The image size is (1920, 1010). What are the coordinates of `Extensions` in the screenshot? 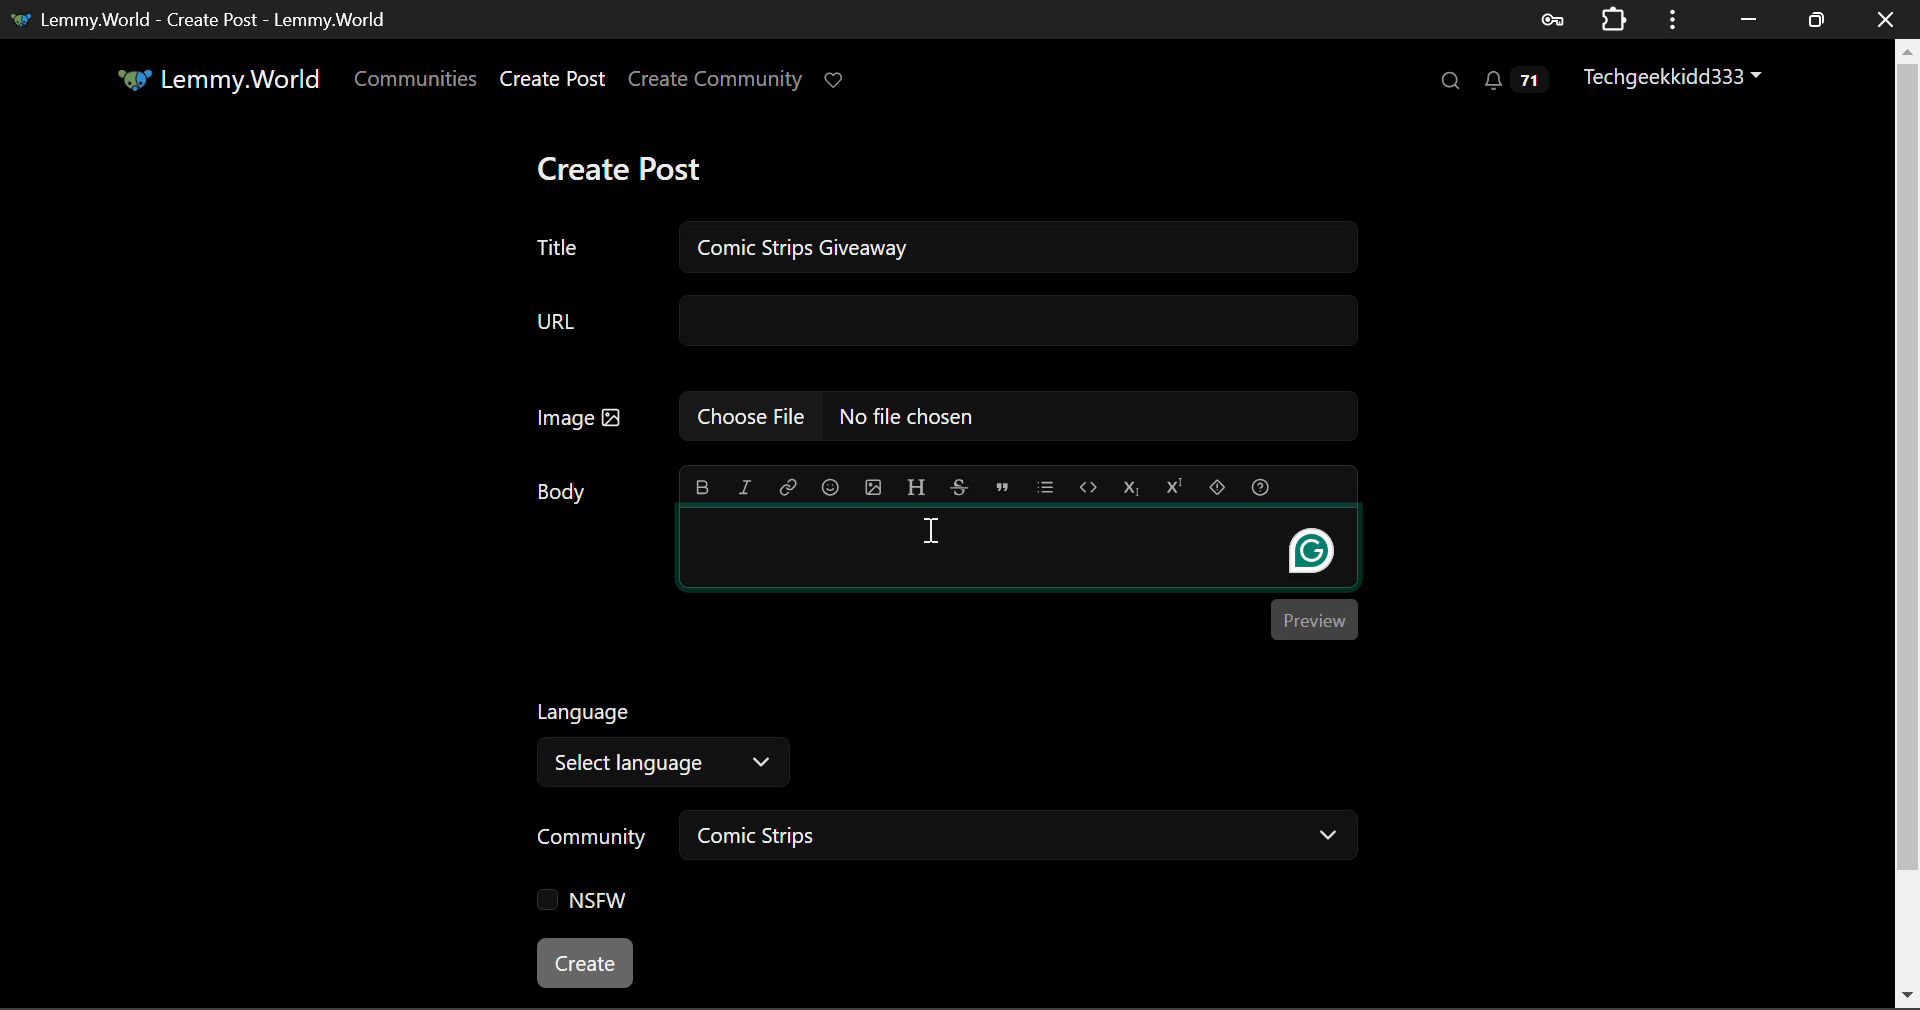 It's located at (1613, 19).